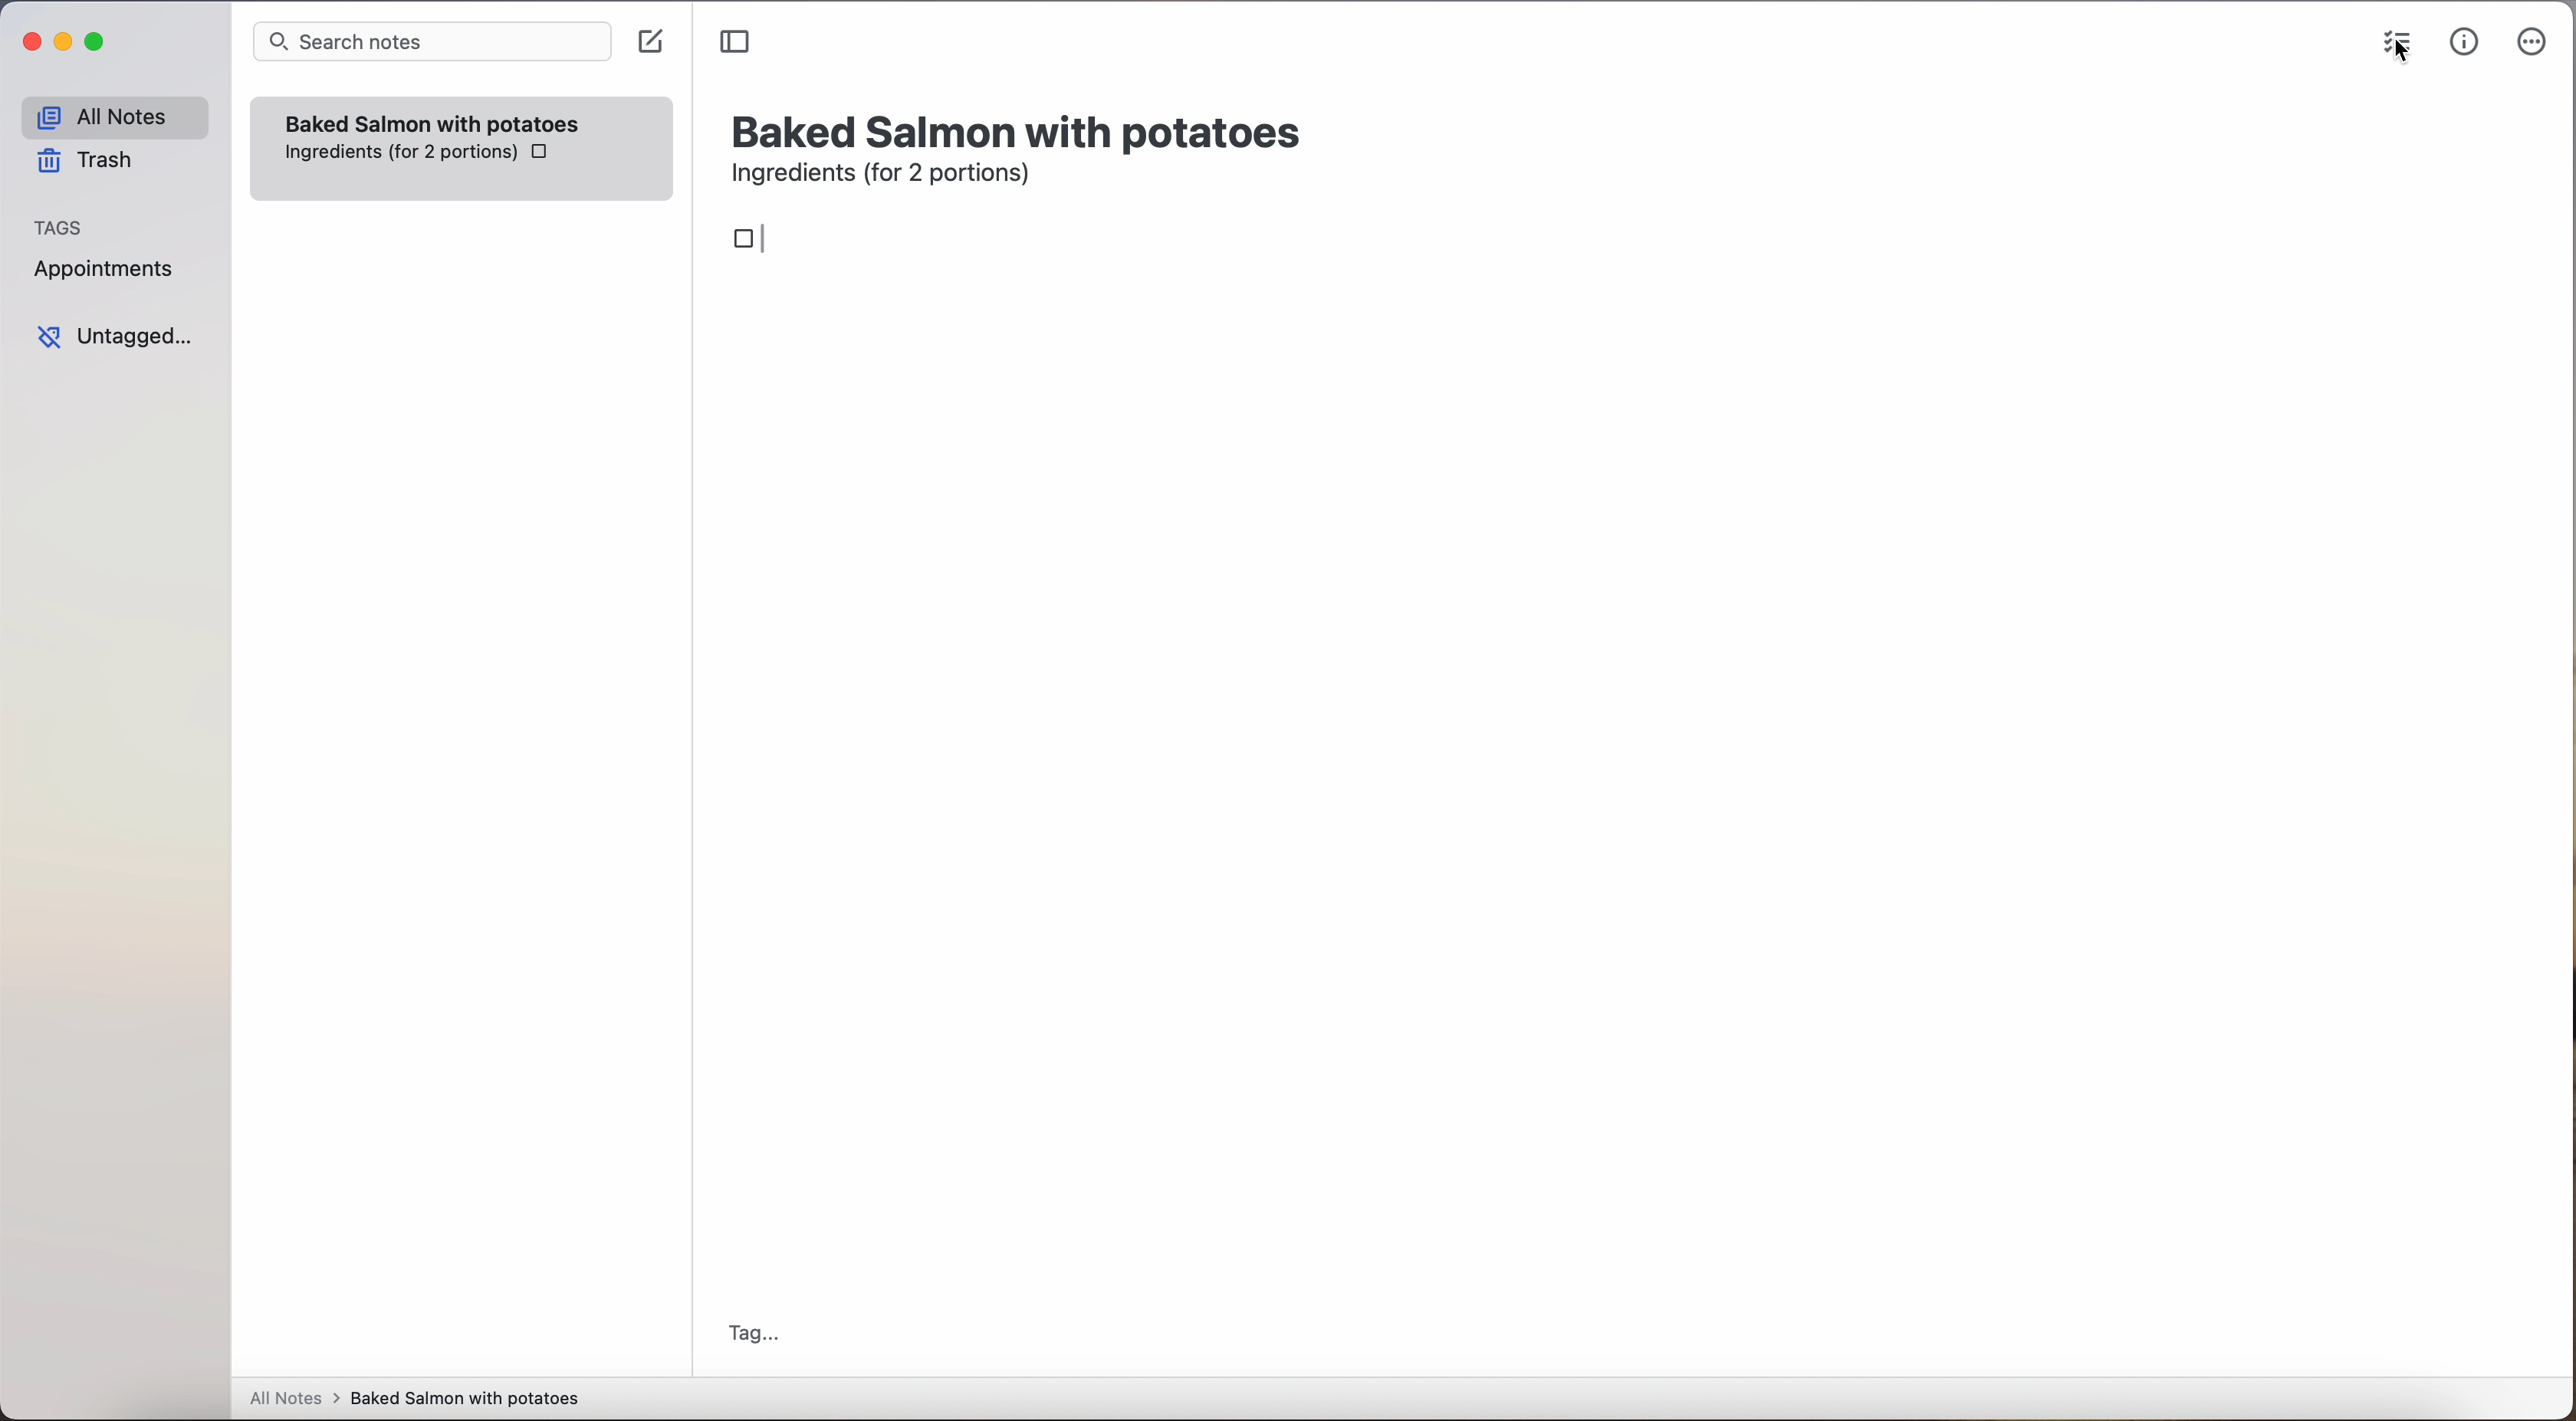 The image size is (2576, 1421). What do you see at coordinates (887, 176) in the screenshot?
I see `ingredients (for 2 portions)` at bounding box center [887, 176].